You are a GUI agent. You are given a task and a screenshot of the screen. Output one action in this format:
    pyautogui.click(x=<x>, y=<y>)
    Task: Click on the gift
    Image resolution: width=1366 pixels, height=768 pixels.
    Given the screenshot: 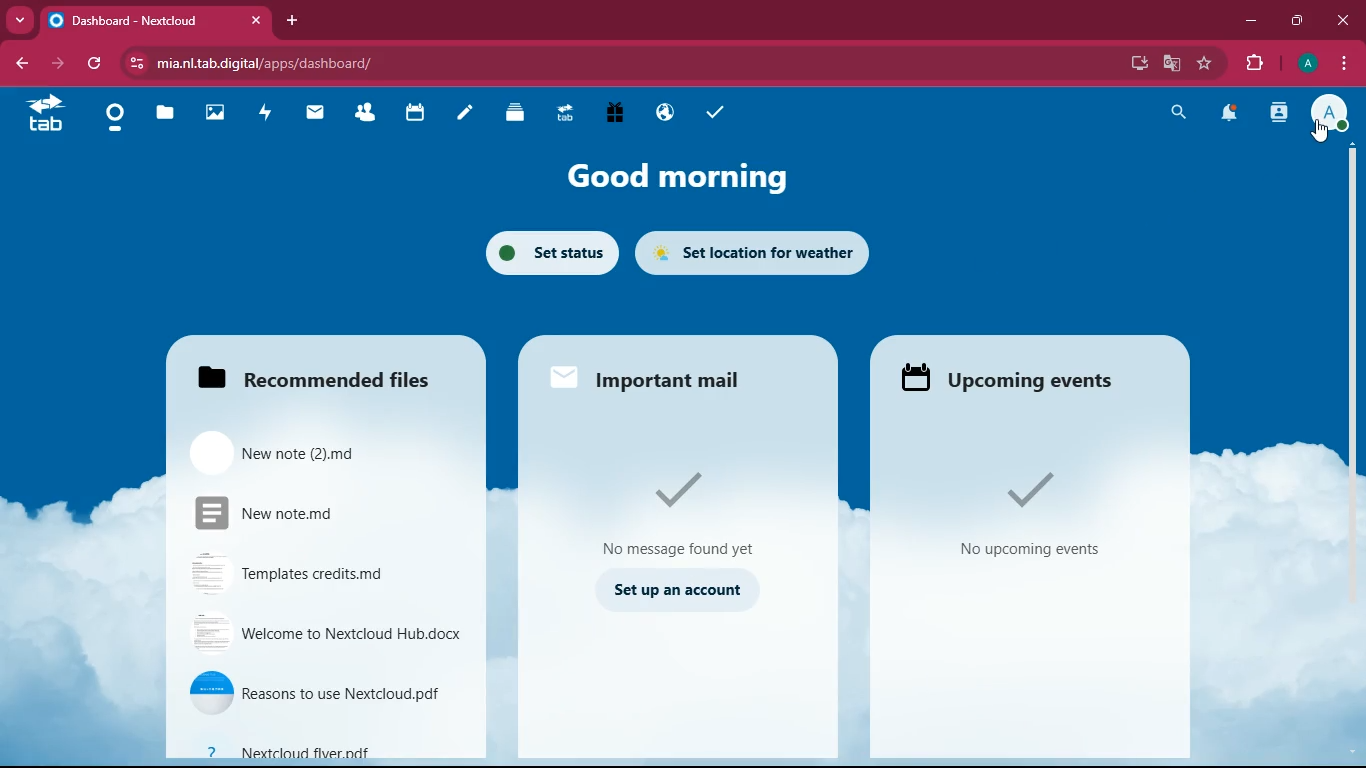 What is the action you would take?
    pyautogui.click(x=614, y=112)
    